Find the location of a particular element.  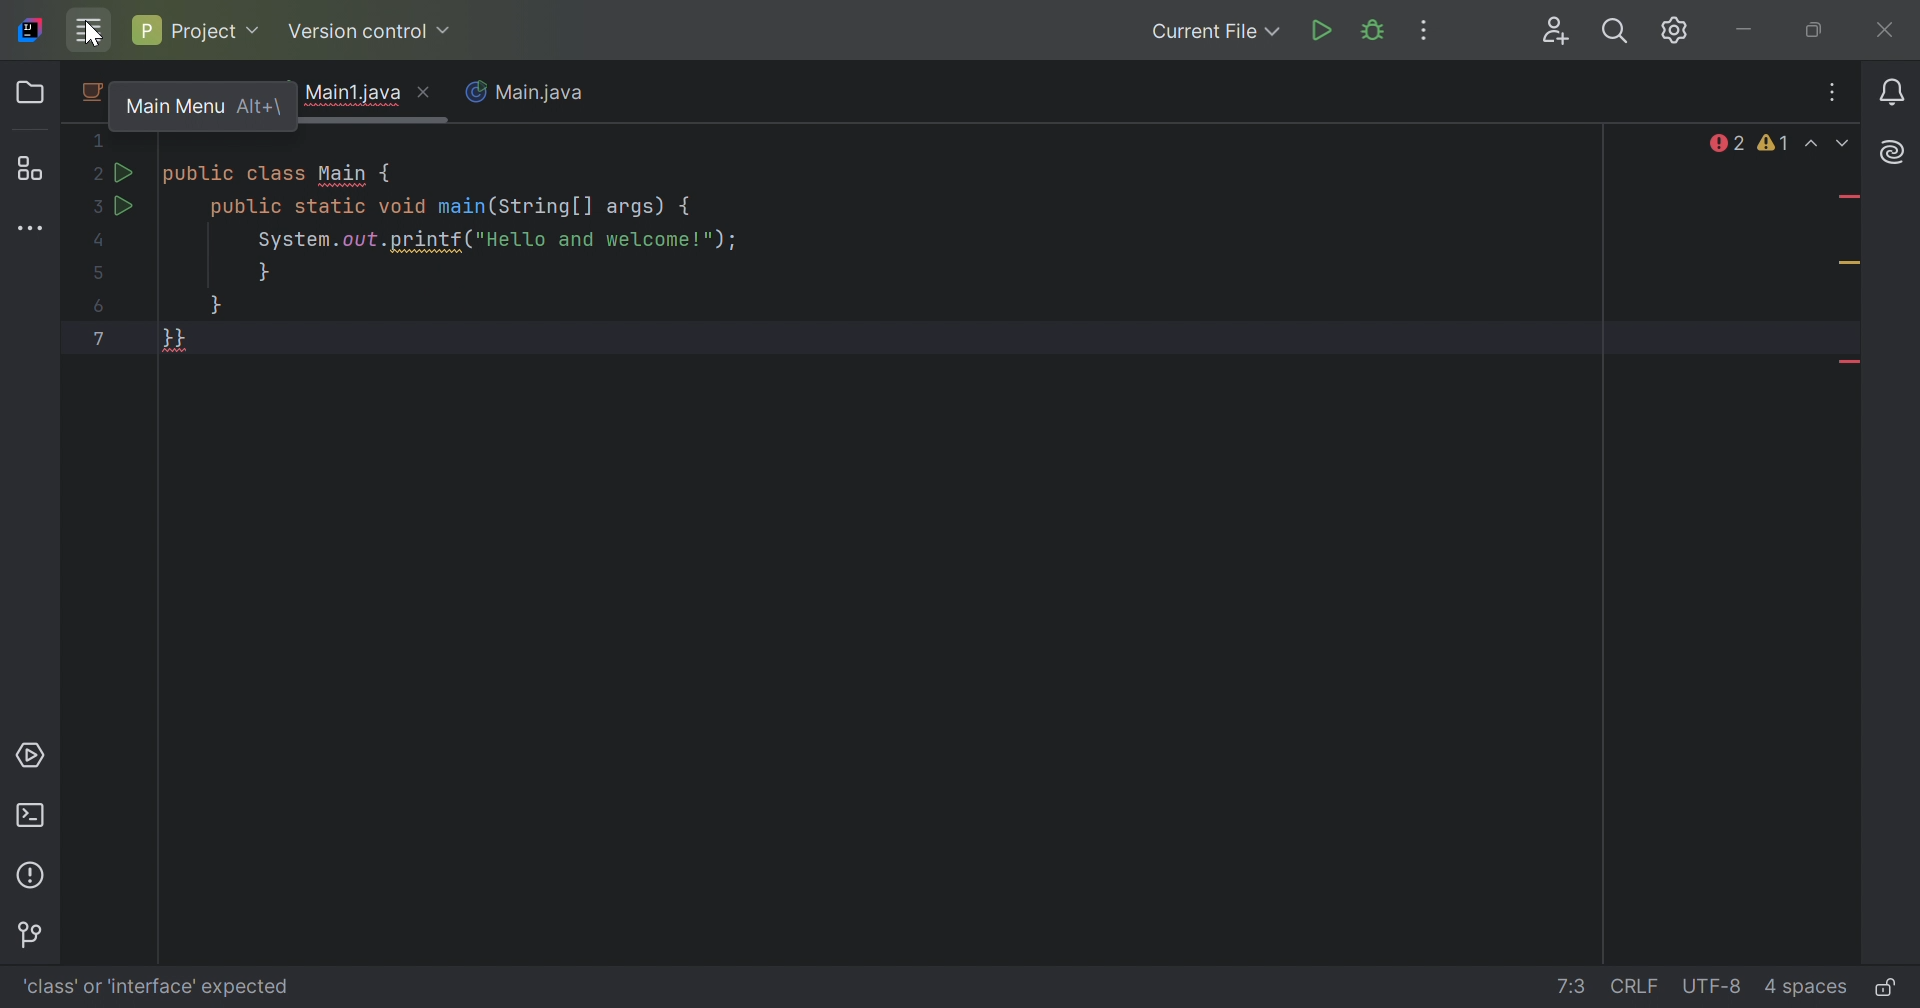

Restore down is located at coordinates (1816, 31).